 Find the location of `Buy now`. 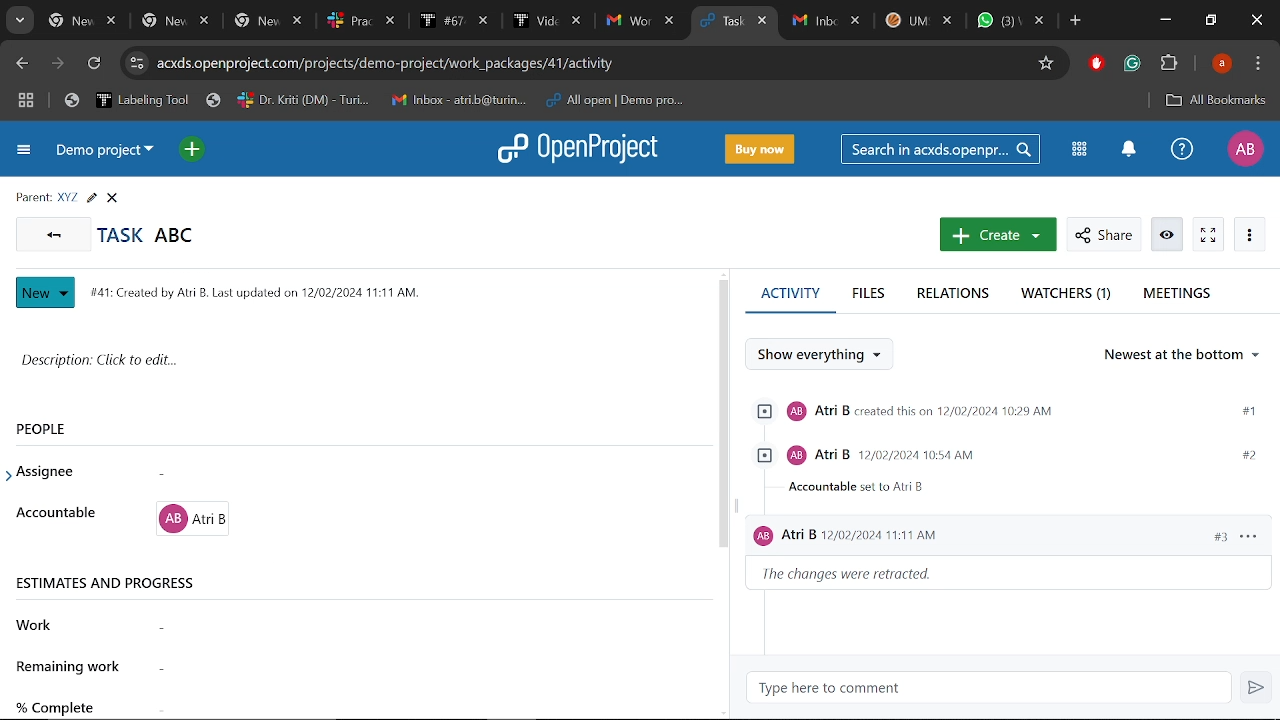

Buy now is located at coordinates (760, 150).